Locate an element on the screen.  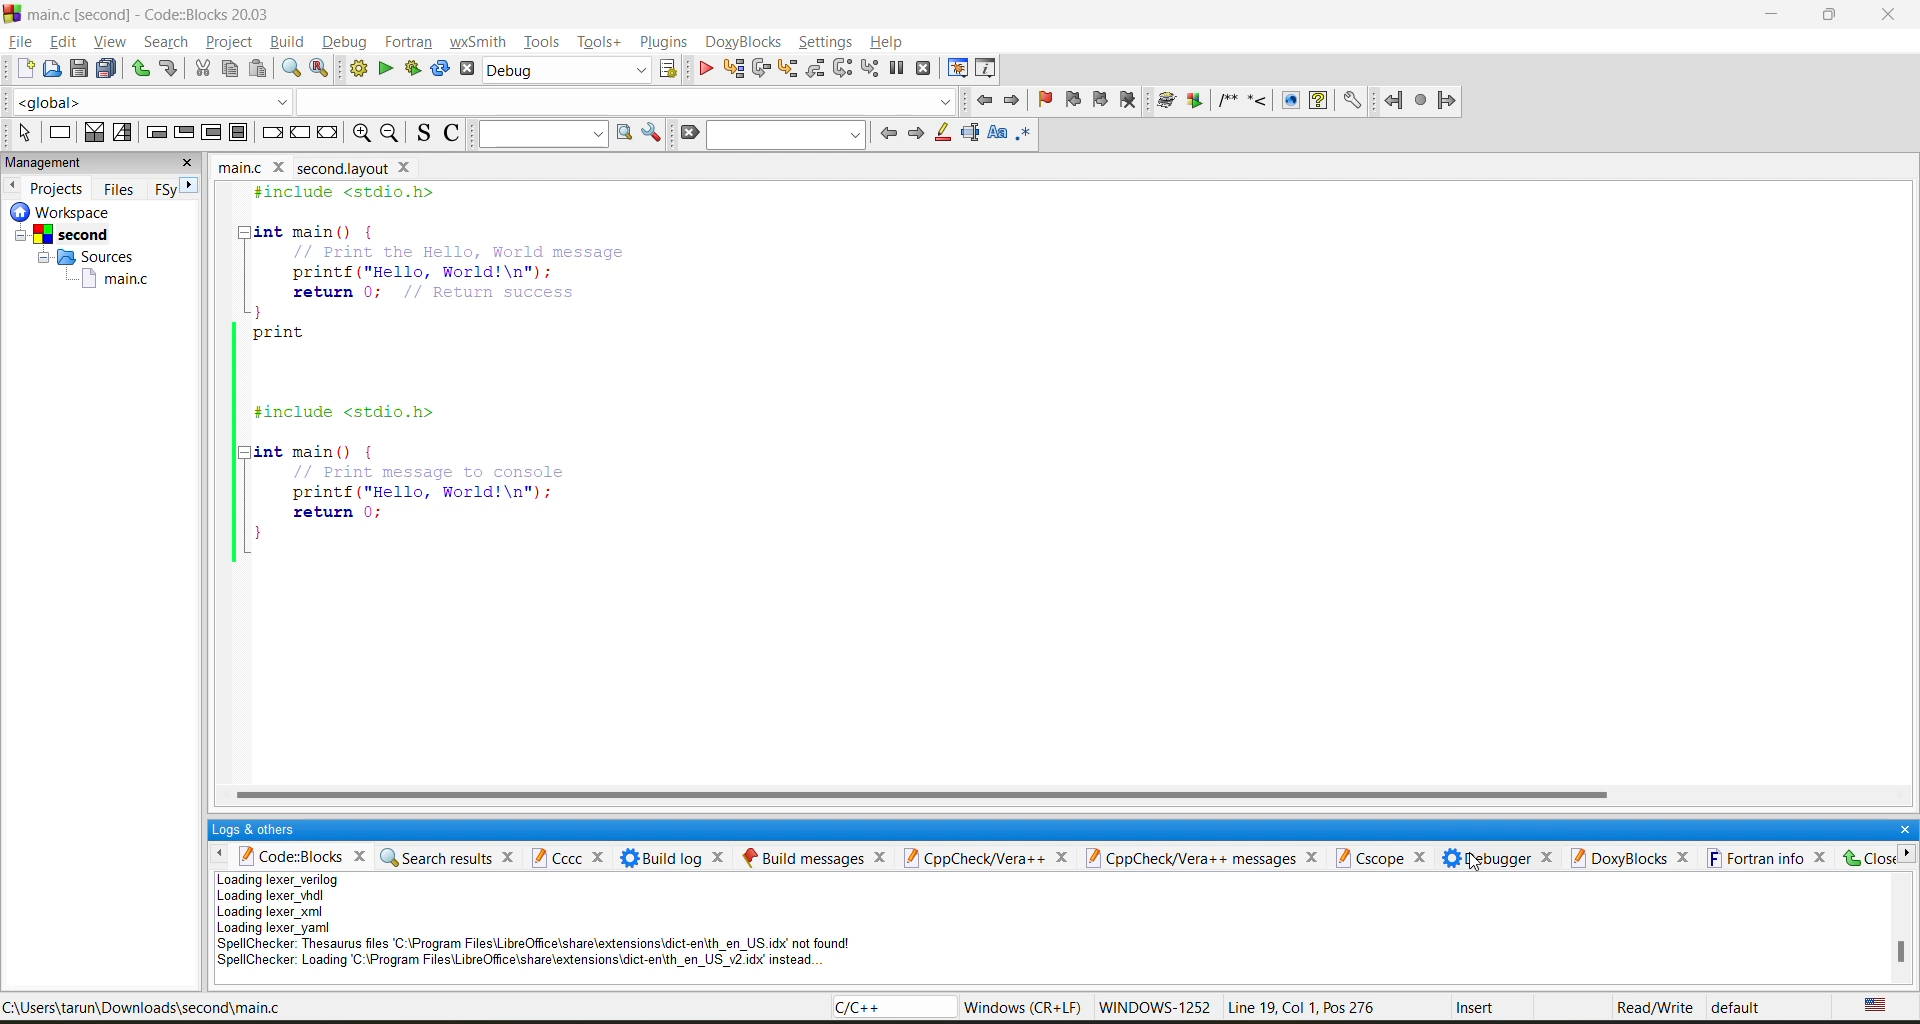
cppcheck/vera++ messages is located at coordinates (1207, 858).